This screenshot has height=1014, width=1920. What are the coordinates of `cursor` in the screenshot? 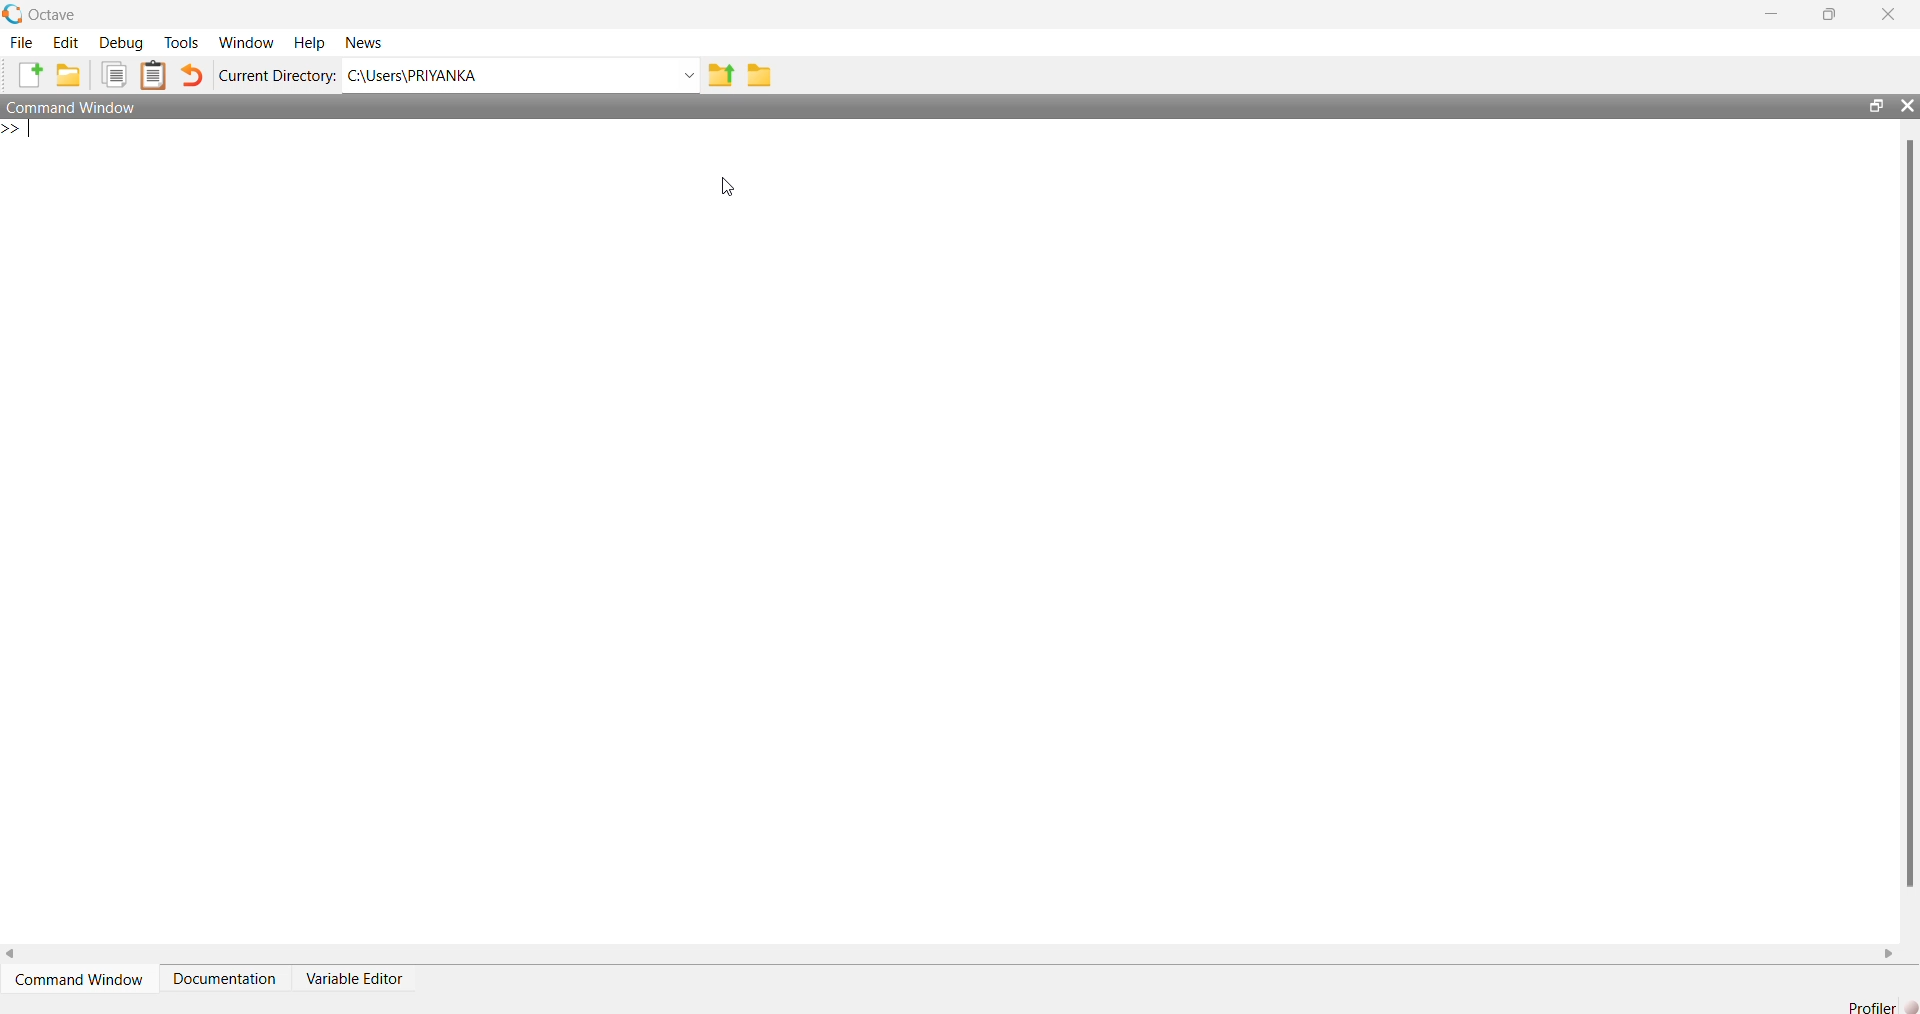 It's located at (727, 186).